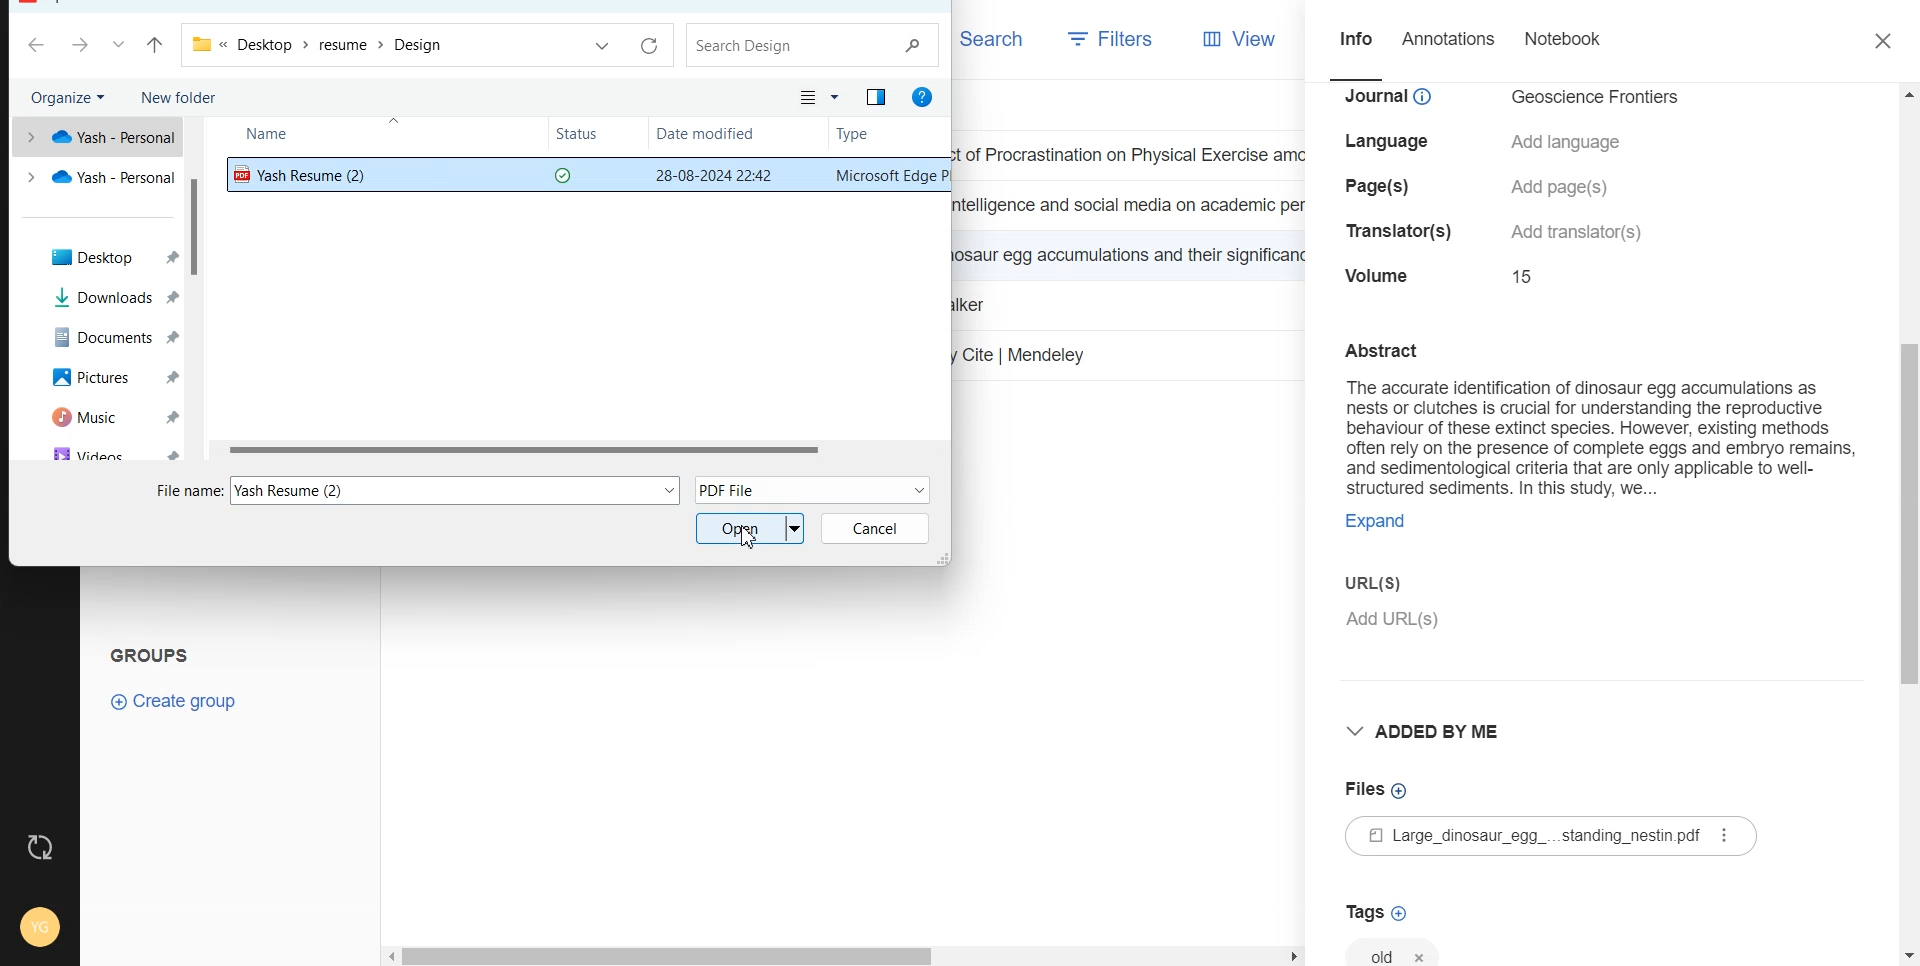 This screenshot has width=1920, height=966. Describe the element at coordinates (1375, 913) in the screenshot. I see `Add Tag` at that location.